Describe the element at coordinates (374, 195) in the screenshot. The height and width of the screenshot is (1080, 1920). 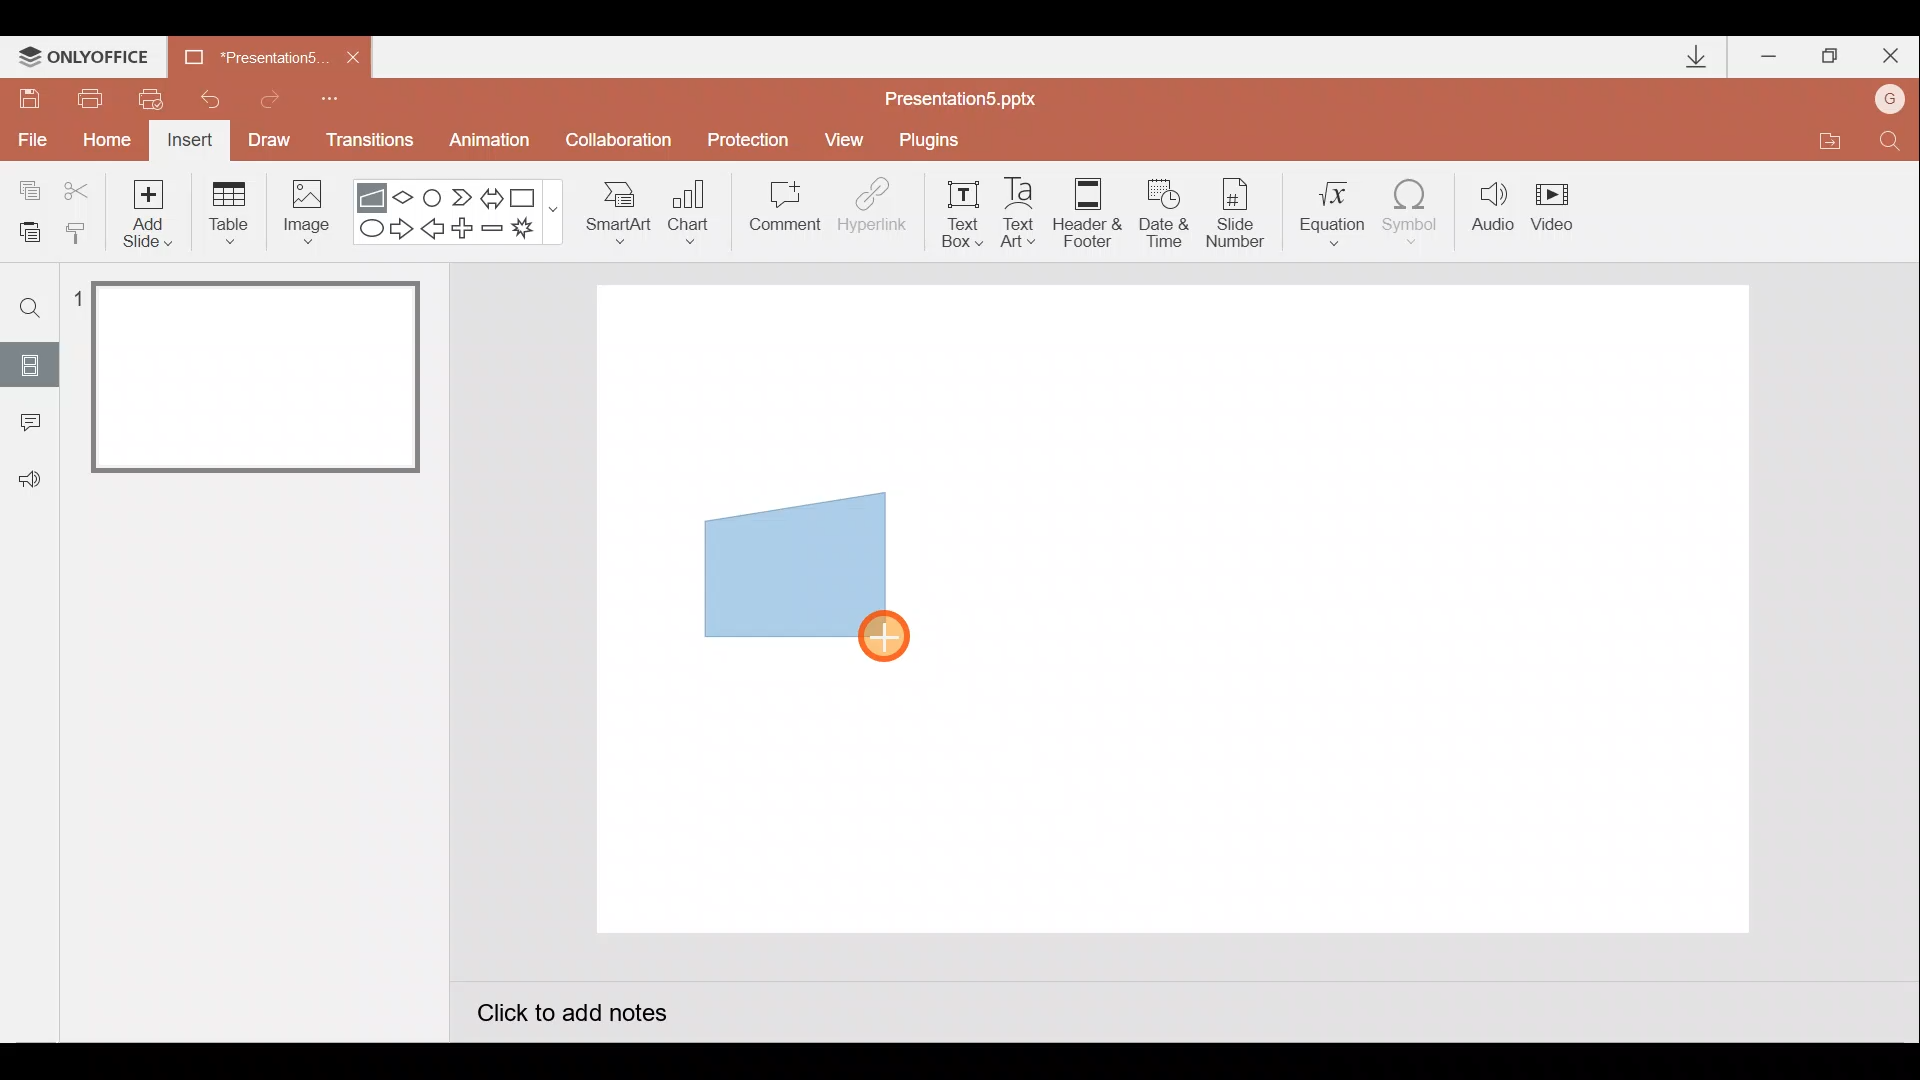
I see `Flowchart - manual input` at that location.